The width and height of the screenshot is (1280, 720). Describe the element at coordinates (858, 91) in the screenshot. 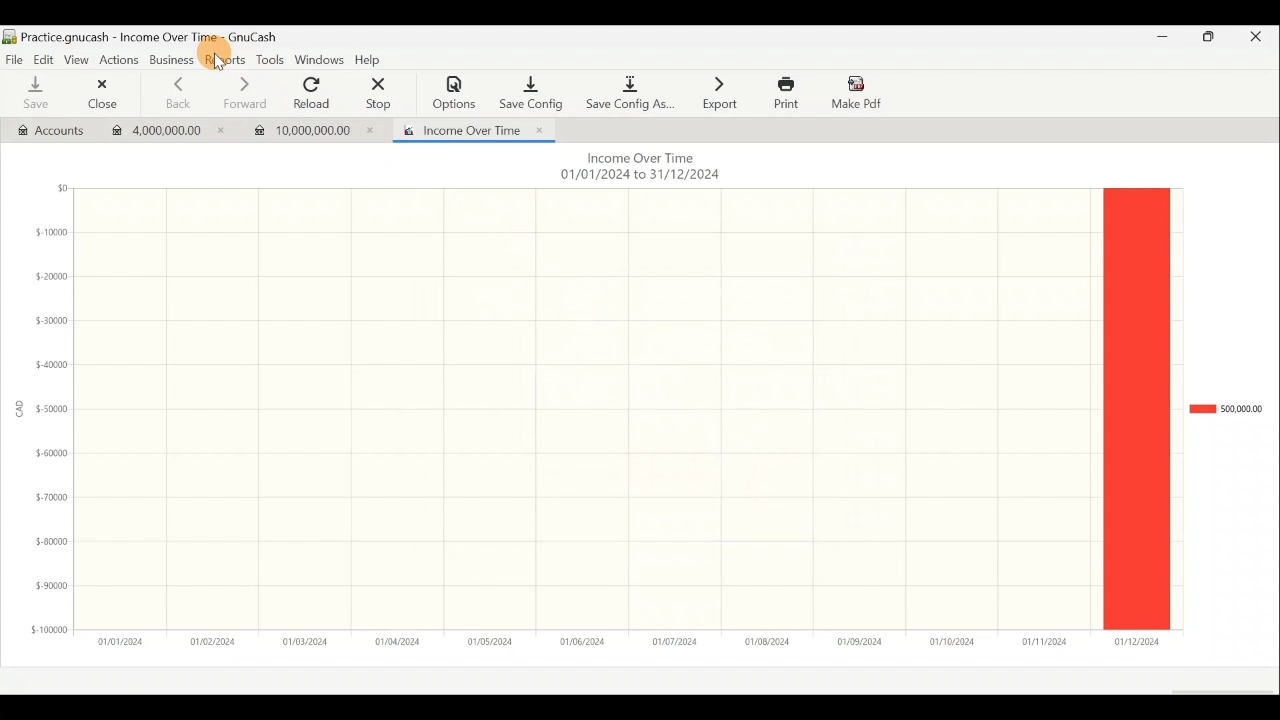

I see `Make Pdf` at that location.